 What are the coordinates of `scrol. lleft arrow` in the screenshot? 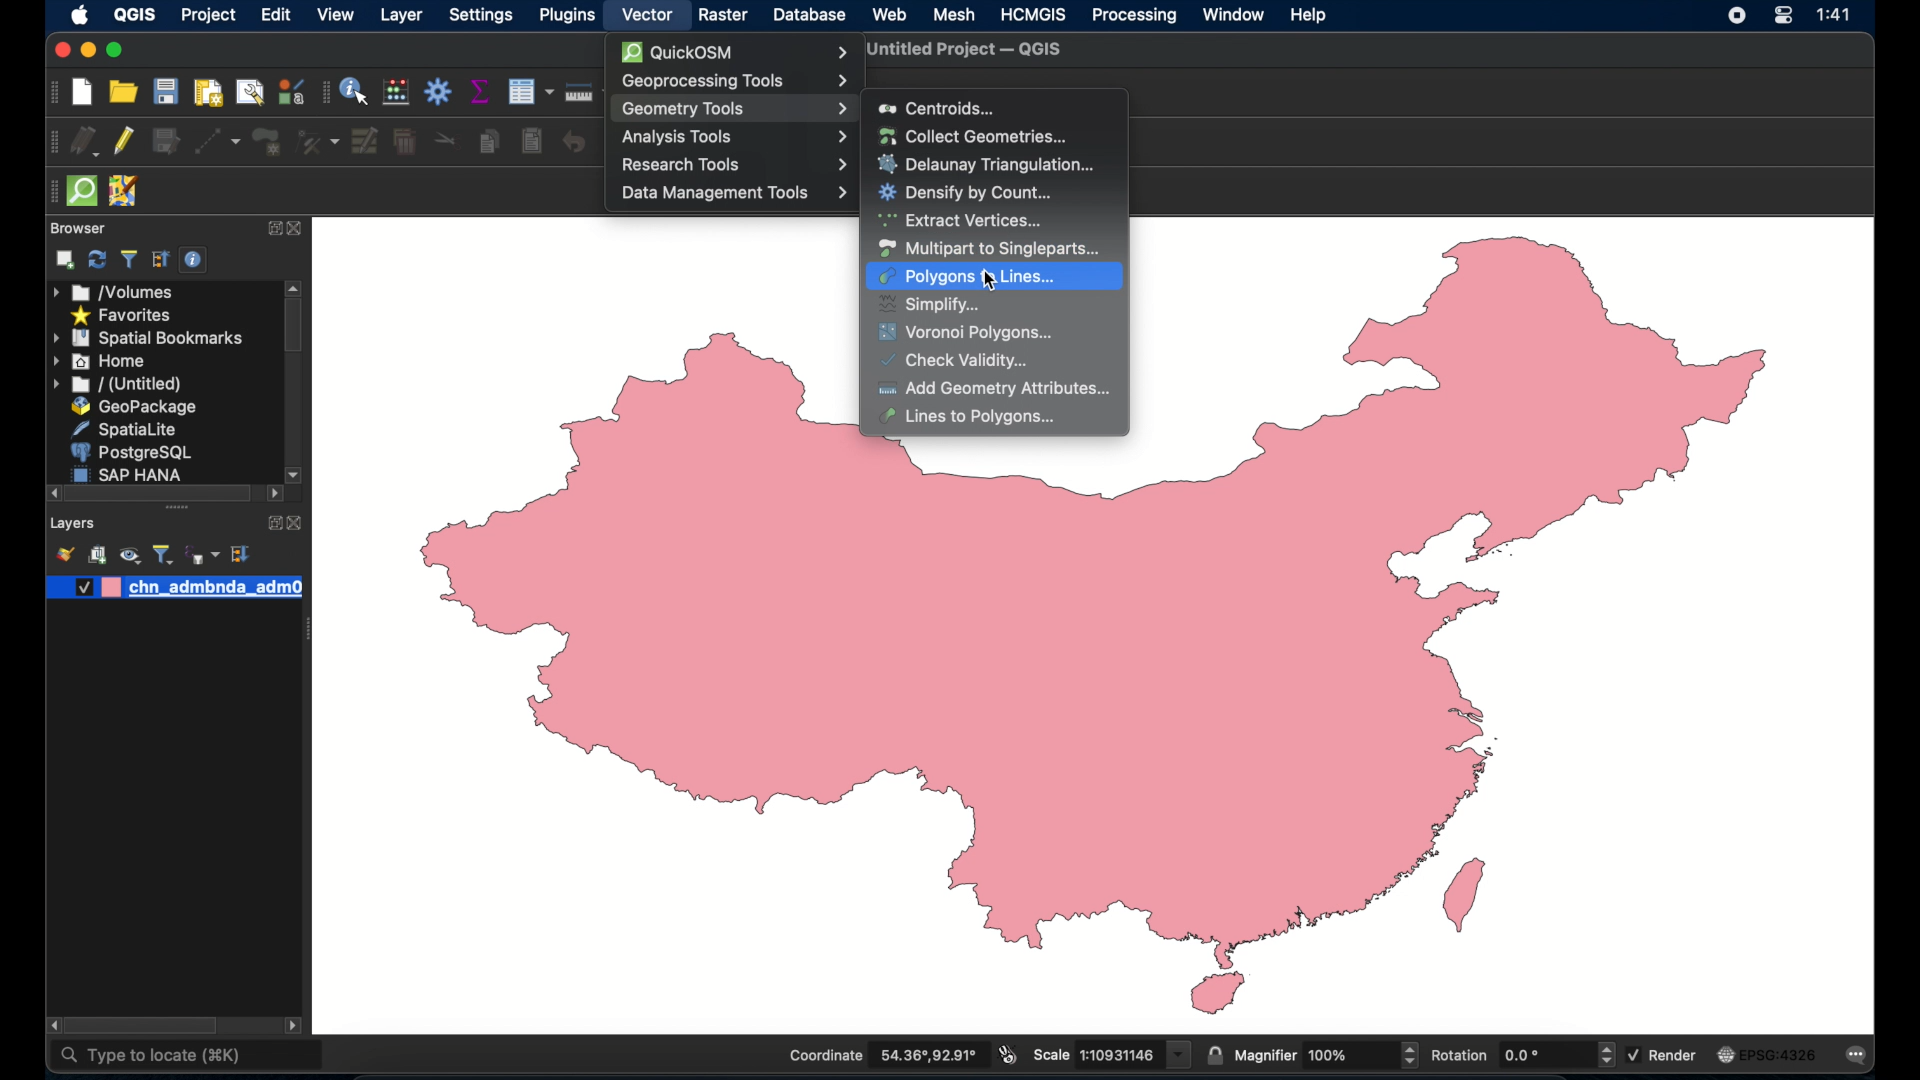 It's located at (296, 1027).